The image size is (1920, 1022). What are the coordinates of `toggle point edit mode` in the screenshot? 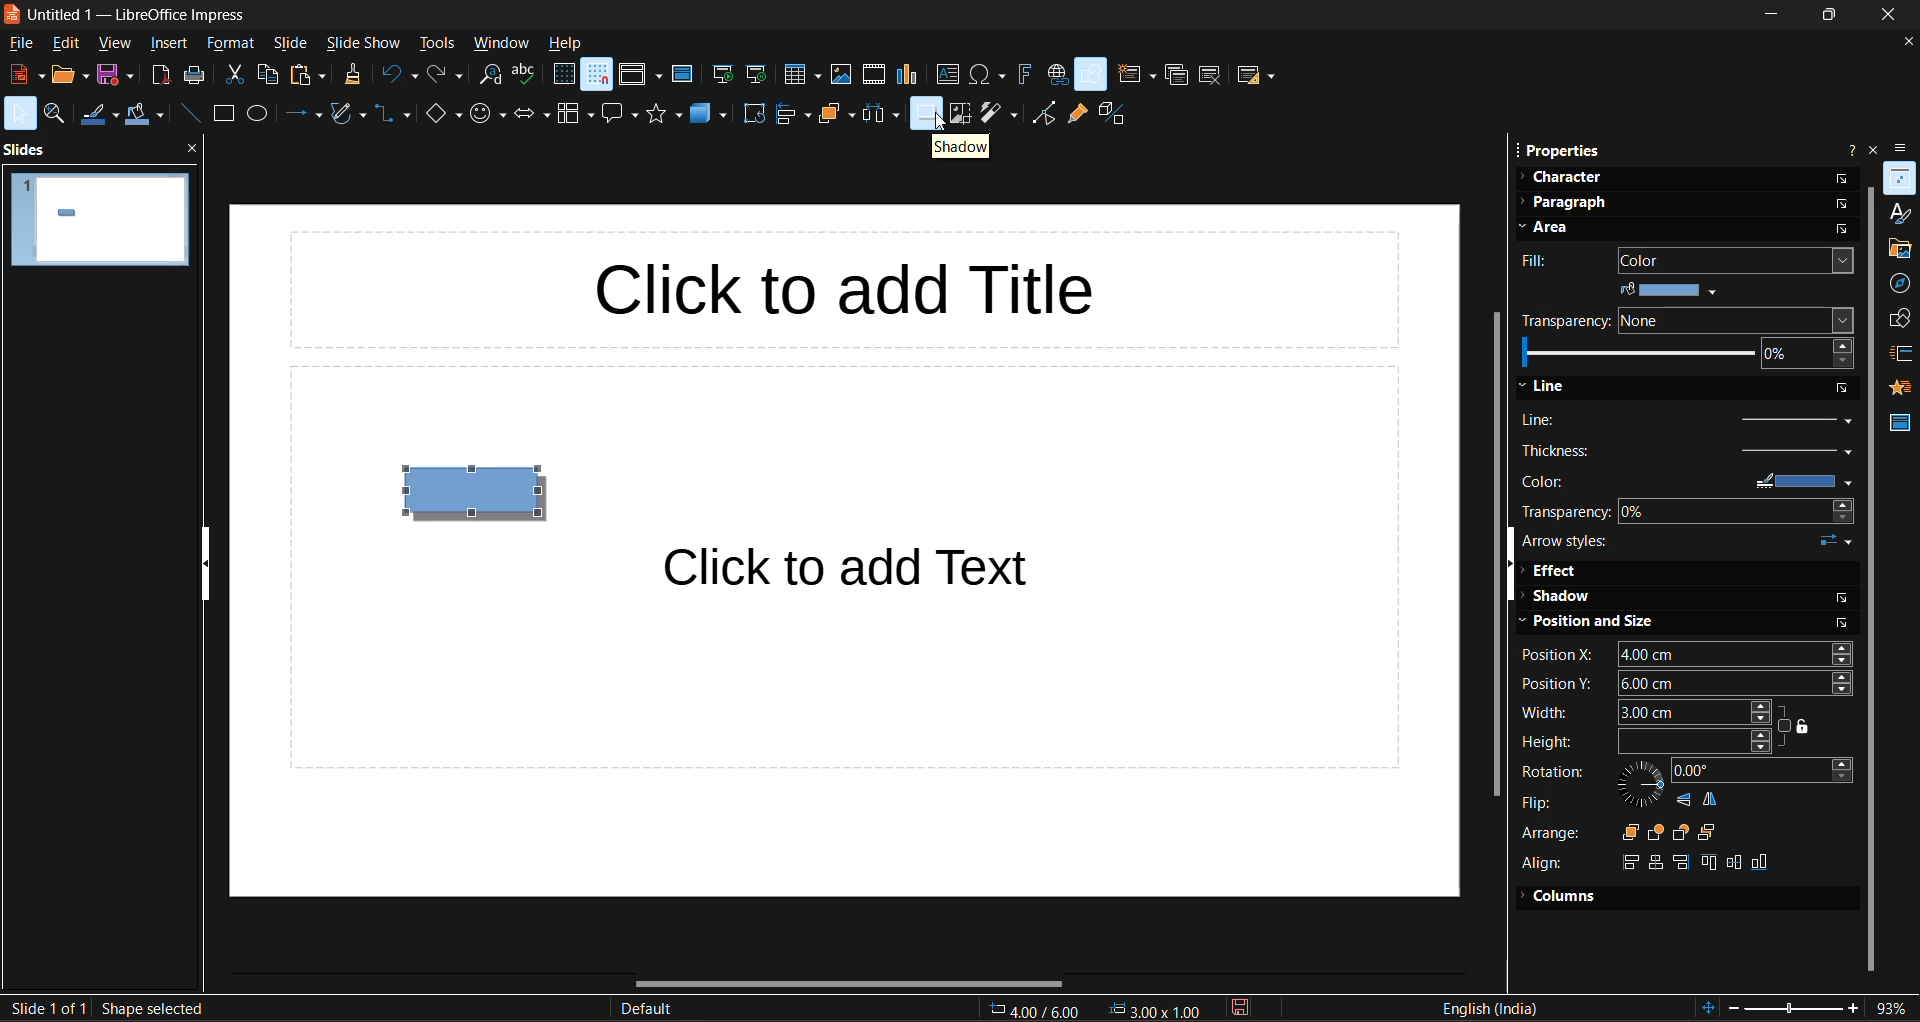 It's located at (1041, 113).